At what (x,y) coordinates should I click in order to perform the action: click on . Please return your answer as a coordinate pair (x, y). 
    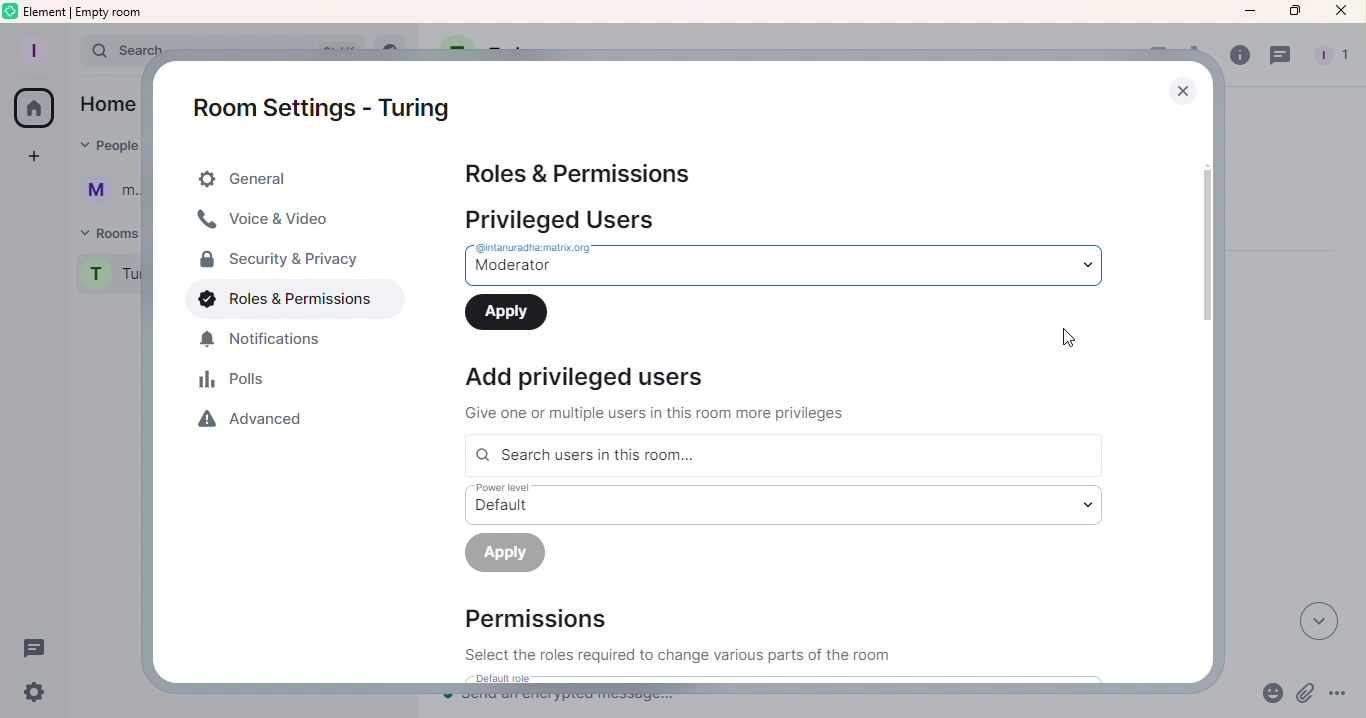
    Looking at the image, I should click on (658, 393).